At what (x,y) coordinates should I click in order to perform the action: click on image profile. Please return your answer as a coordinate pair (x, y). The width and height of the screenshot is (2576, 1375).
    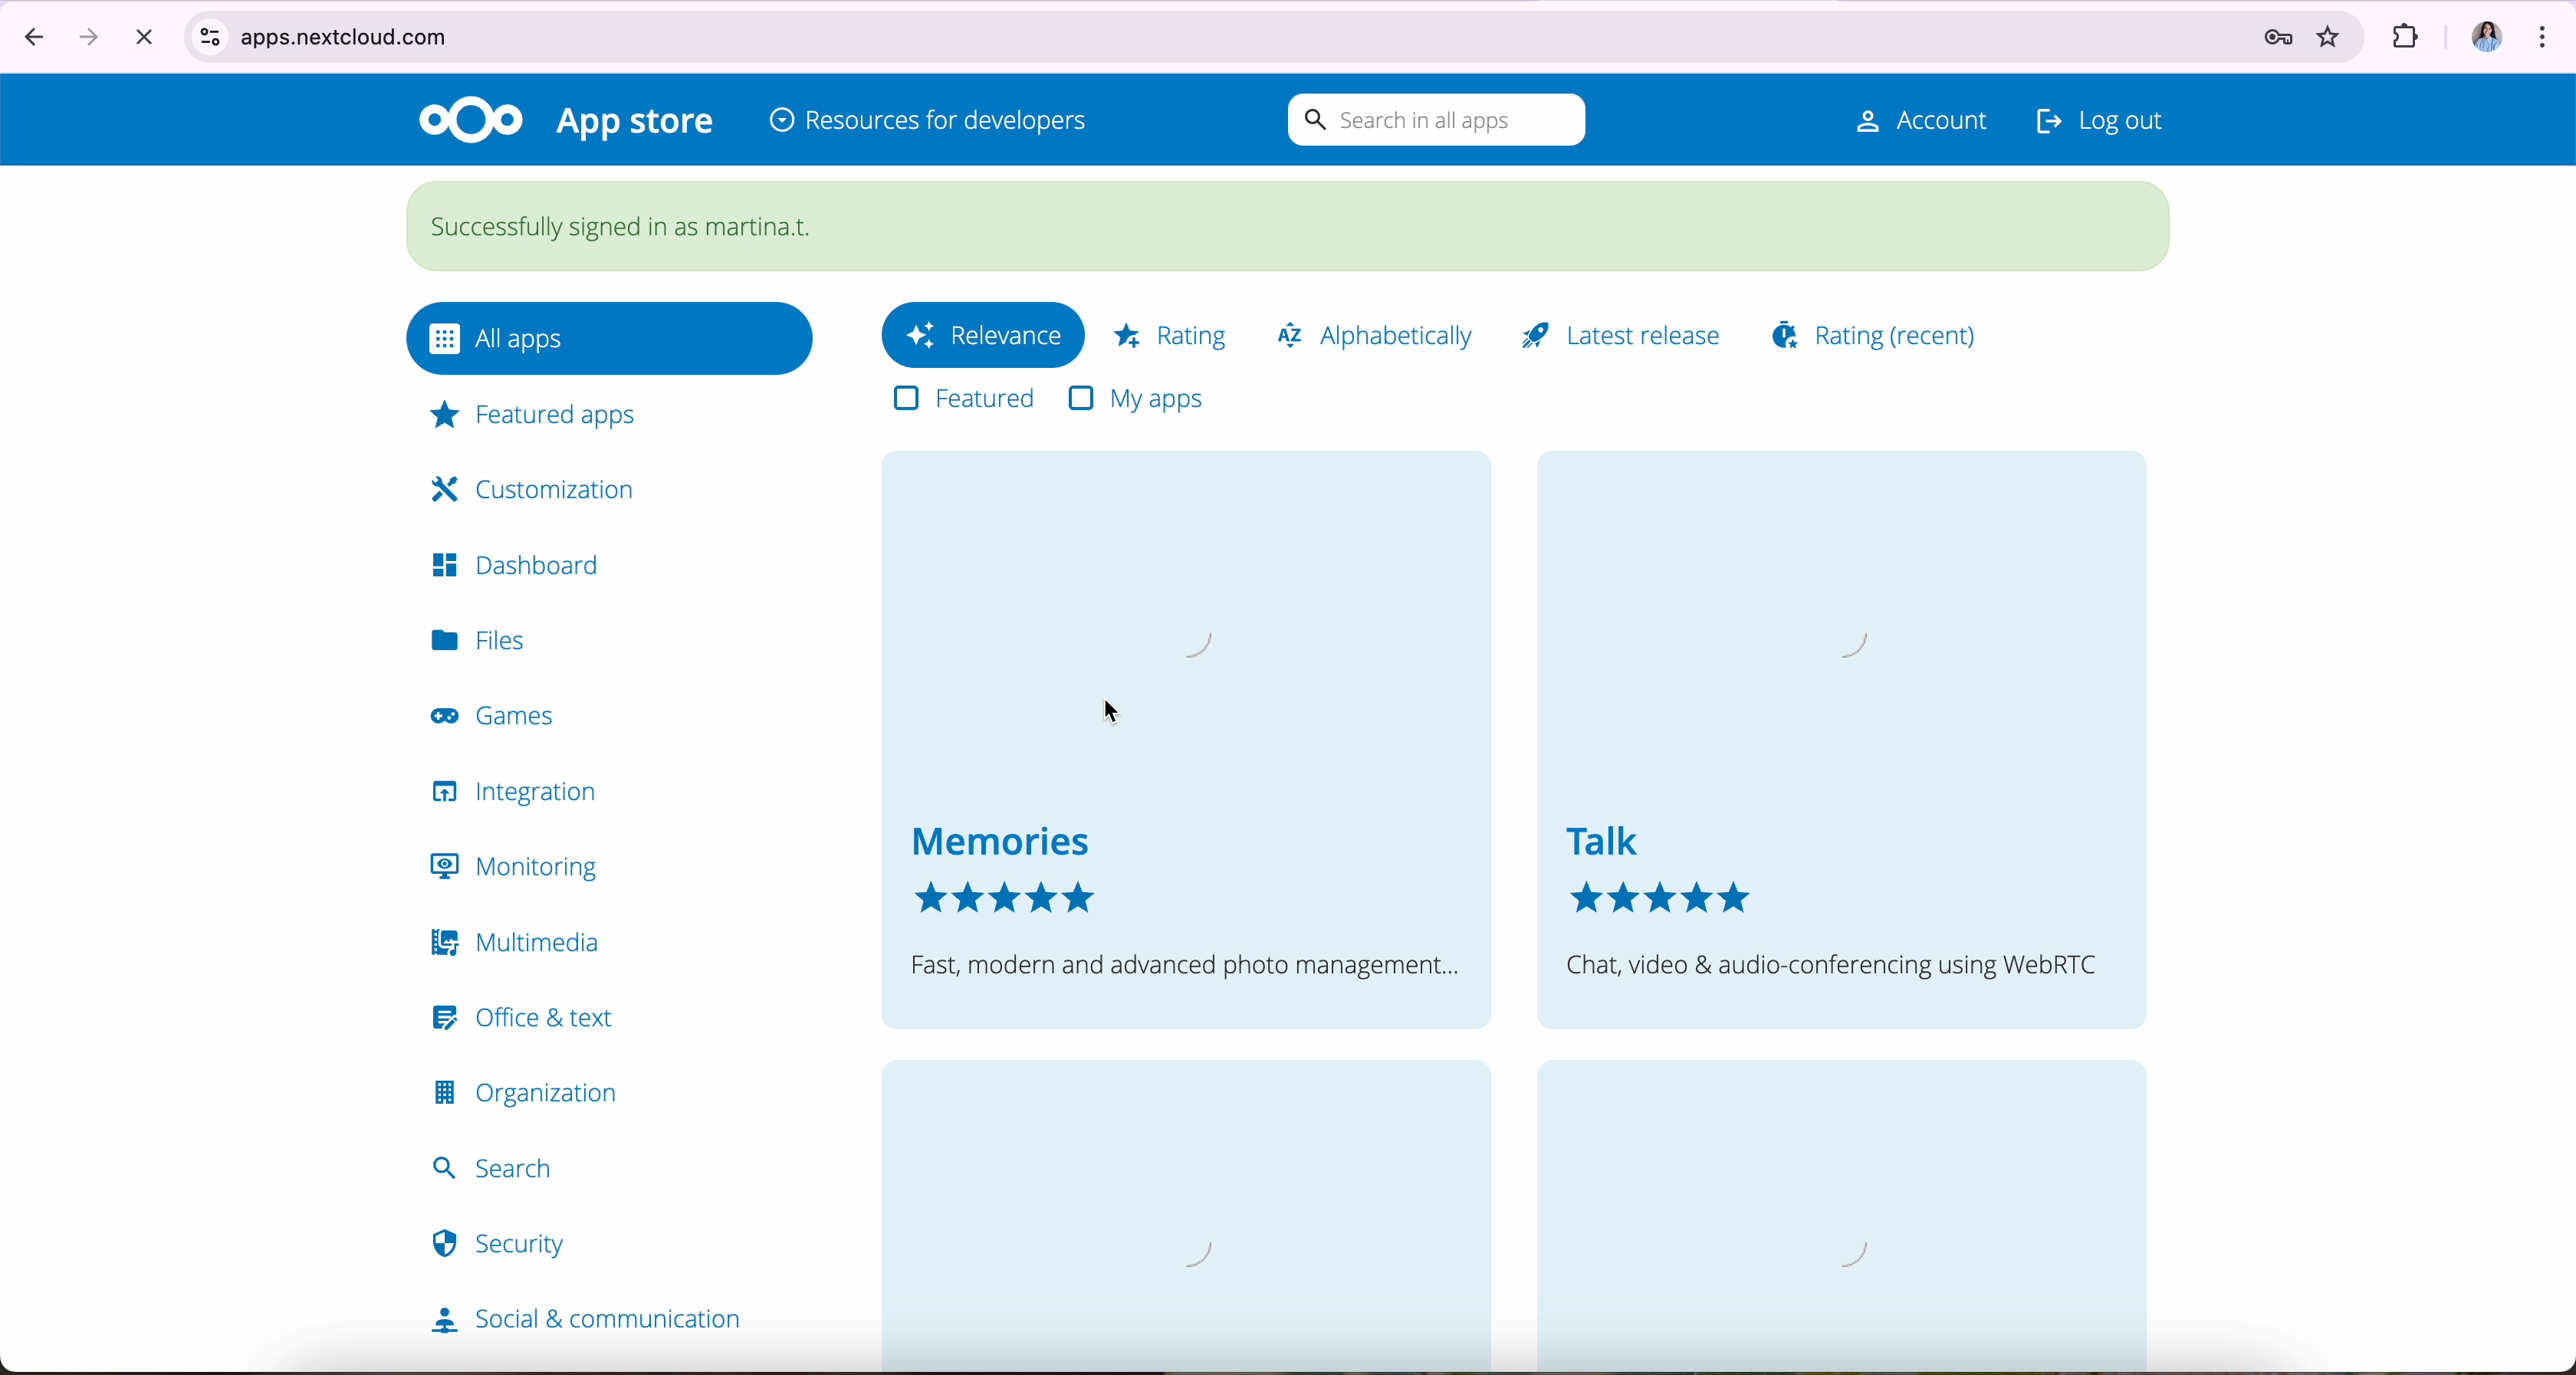
    Looking at the image, I should click on (2492, 35).